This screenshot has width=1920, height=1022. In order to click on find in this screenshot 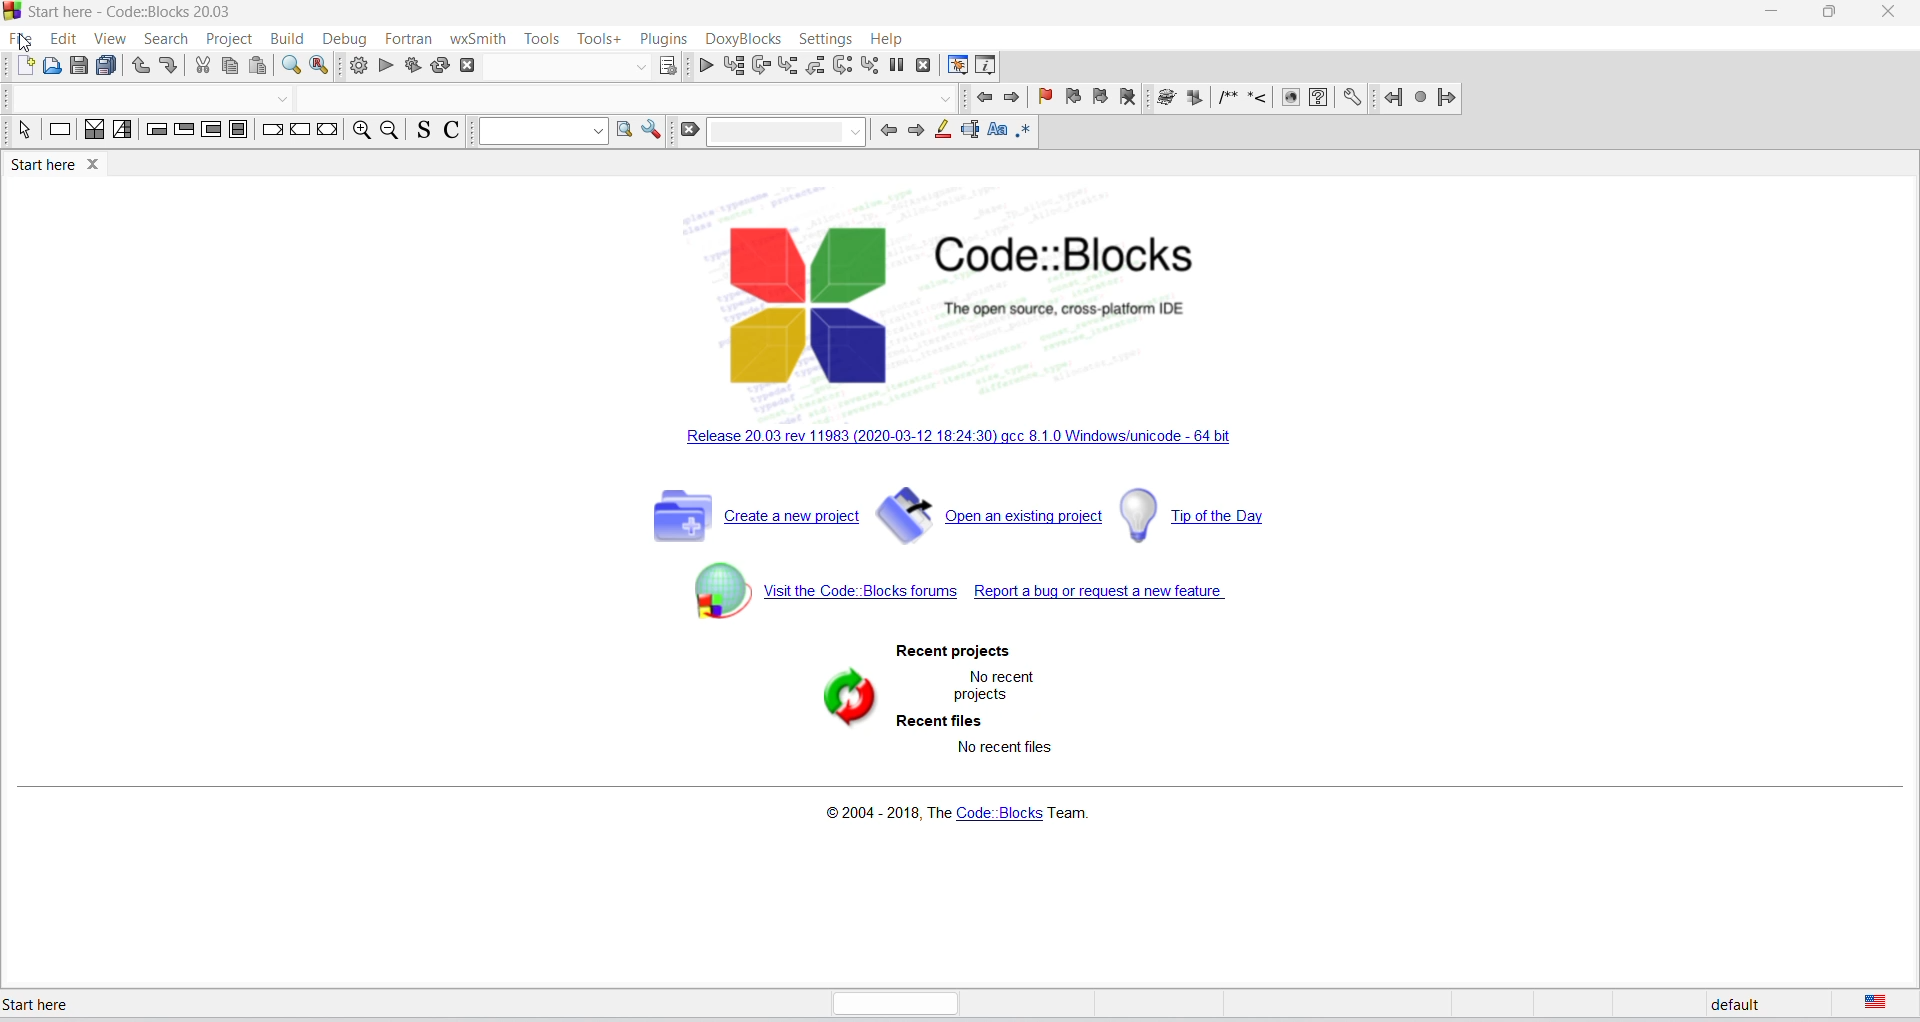, I will do `click(290, 65)`.